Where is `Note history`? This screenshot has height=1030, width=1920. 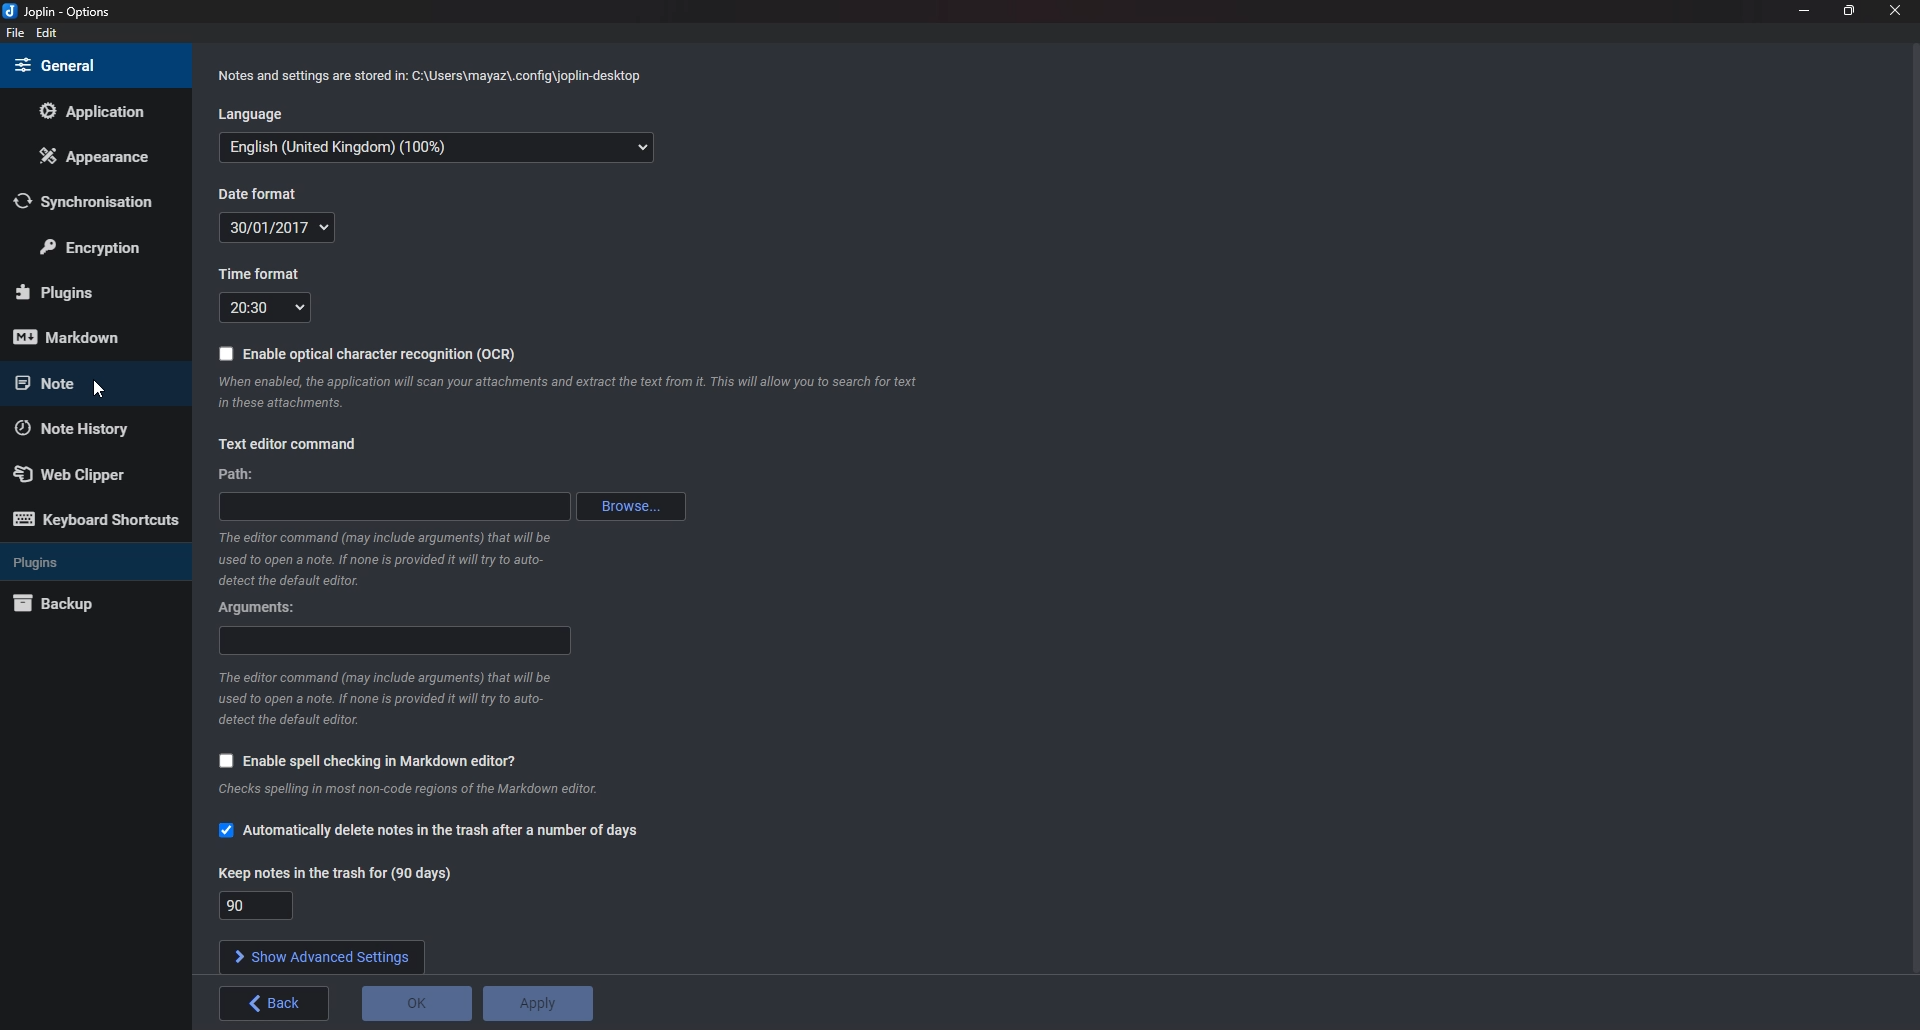
Note history is located at coordinates (84, 431).